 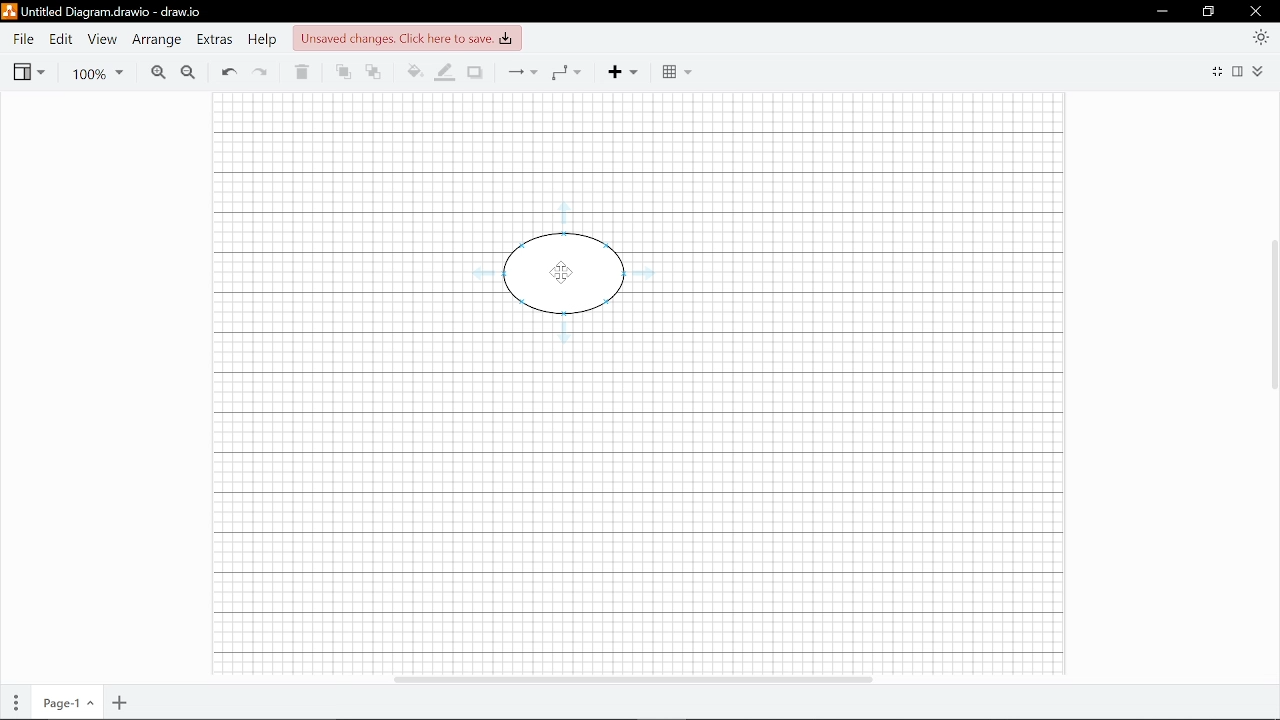 What do you see at coordinates (93, 73) in the screenshot?
I see `Zoom` at bounding box center [93, 73].